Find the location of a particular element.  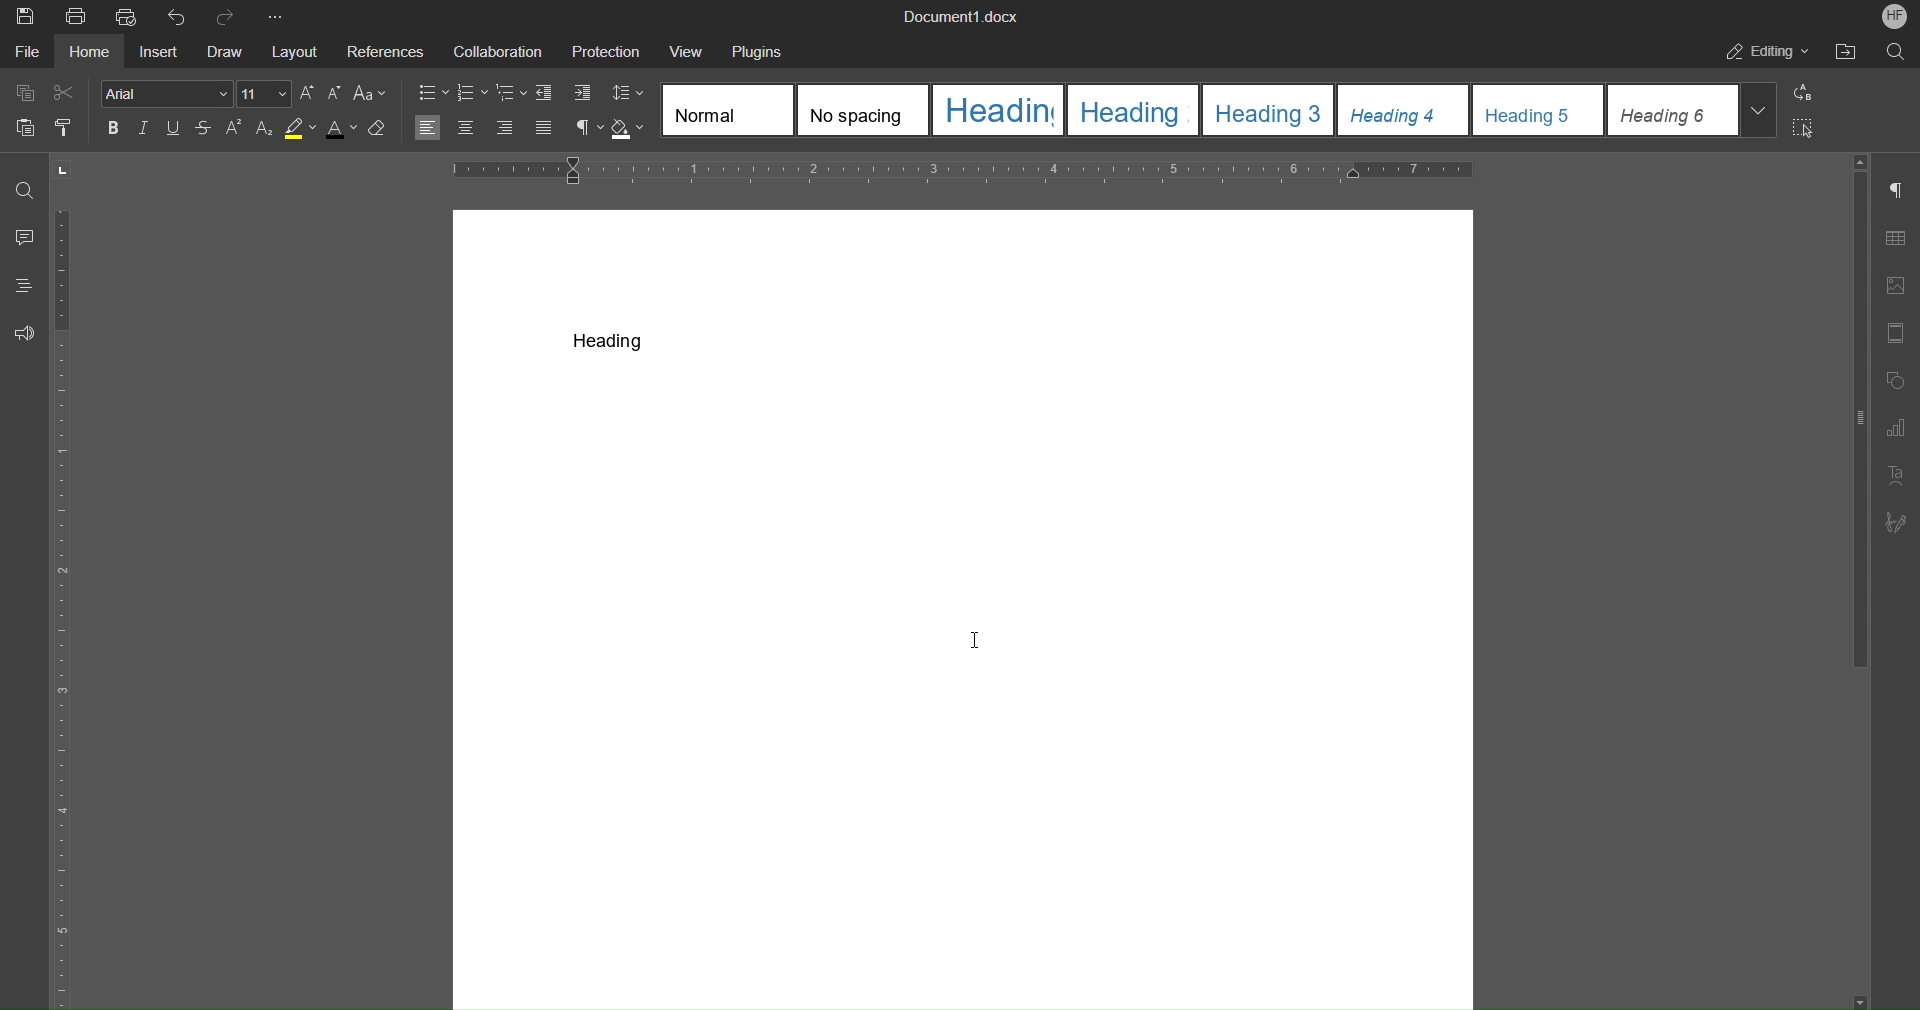

Heading 1 is located at coordinates (999, 109).